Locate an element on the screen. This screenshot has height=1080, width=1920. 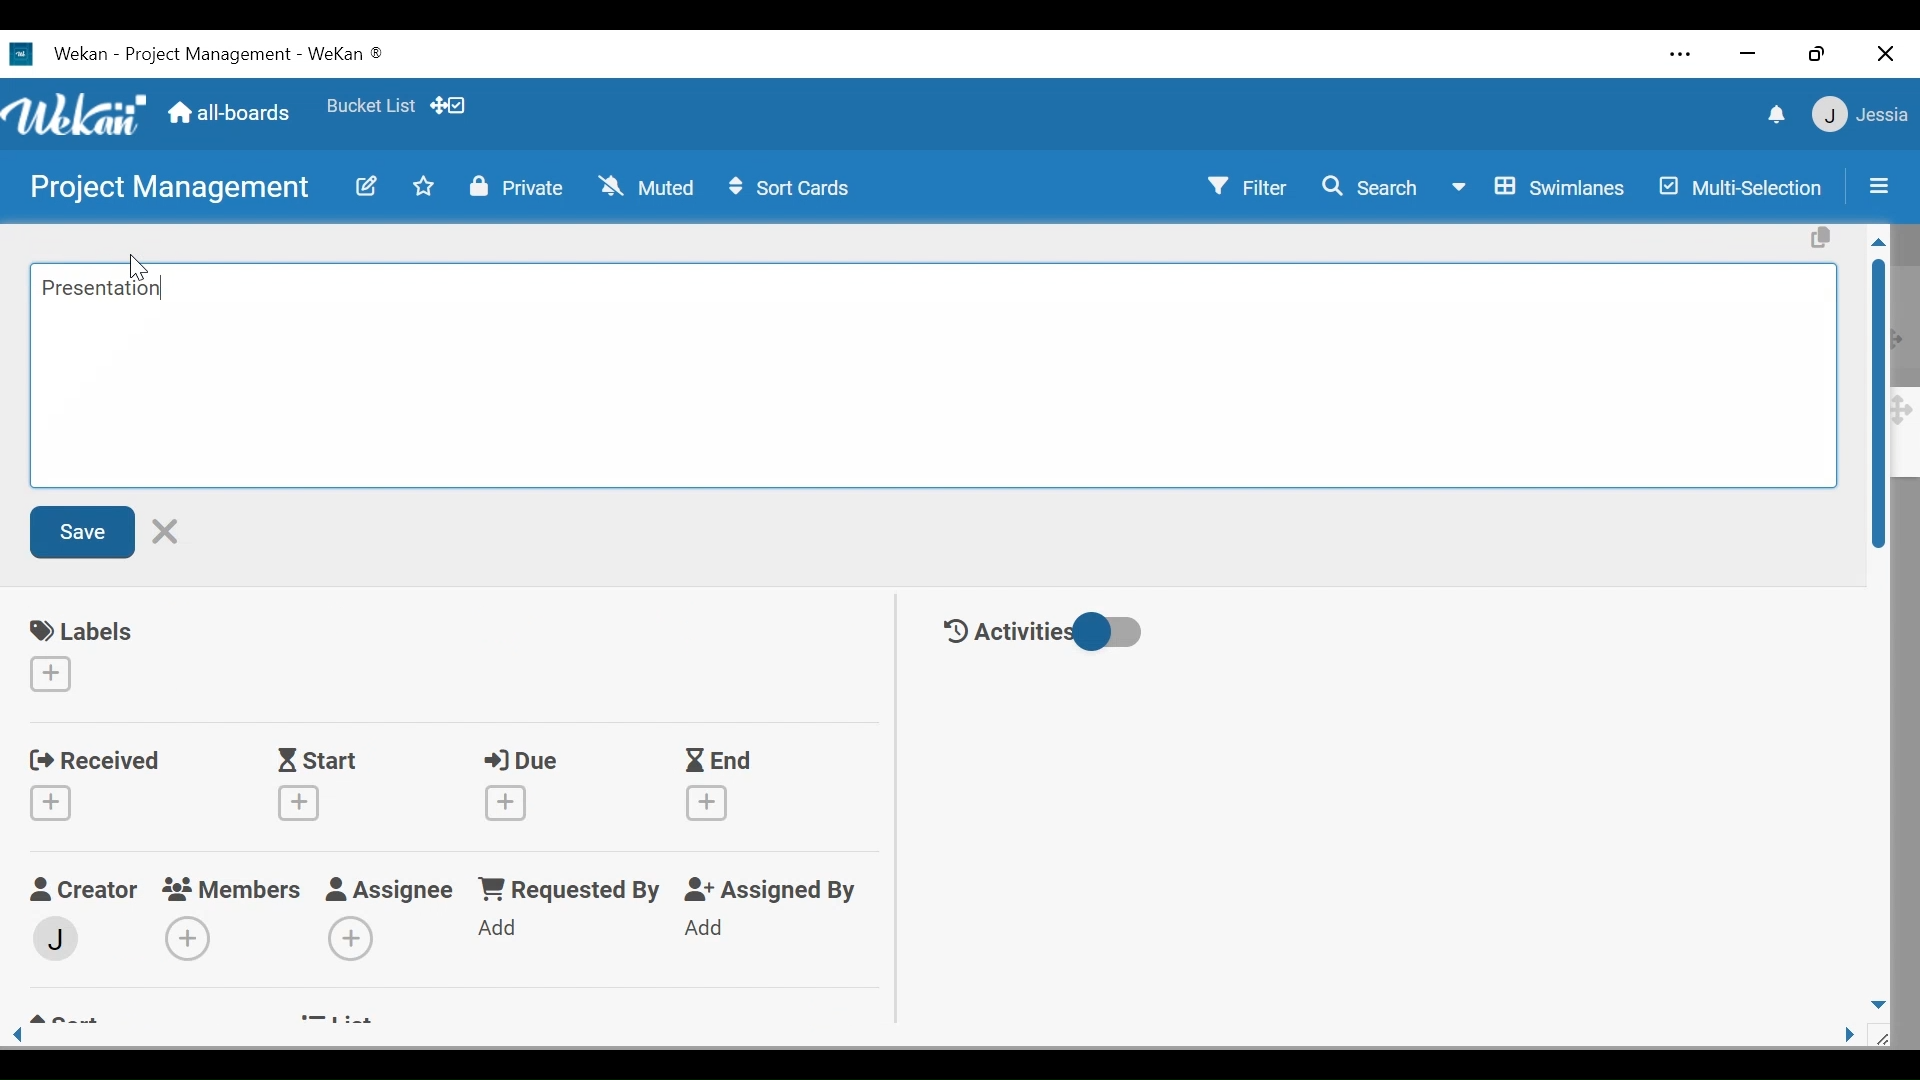
cursor is located at coordinates (134, 265).